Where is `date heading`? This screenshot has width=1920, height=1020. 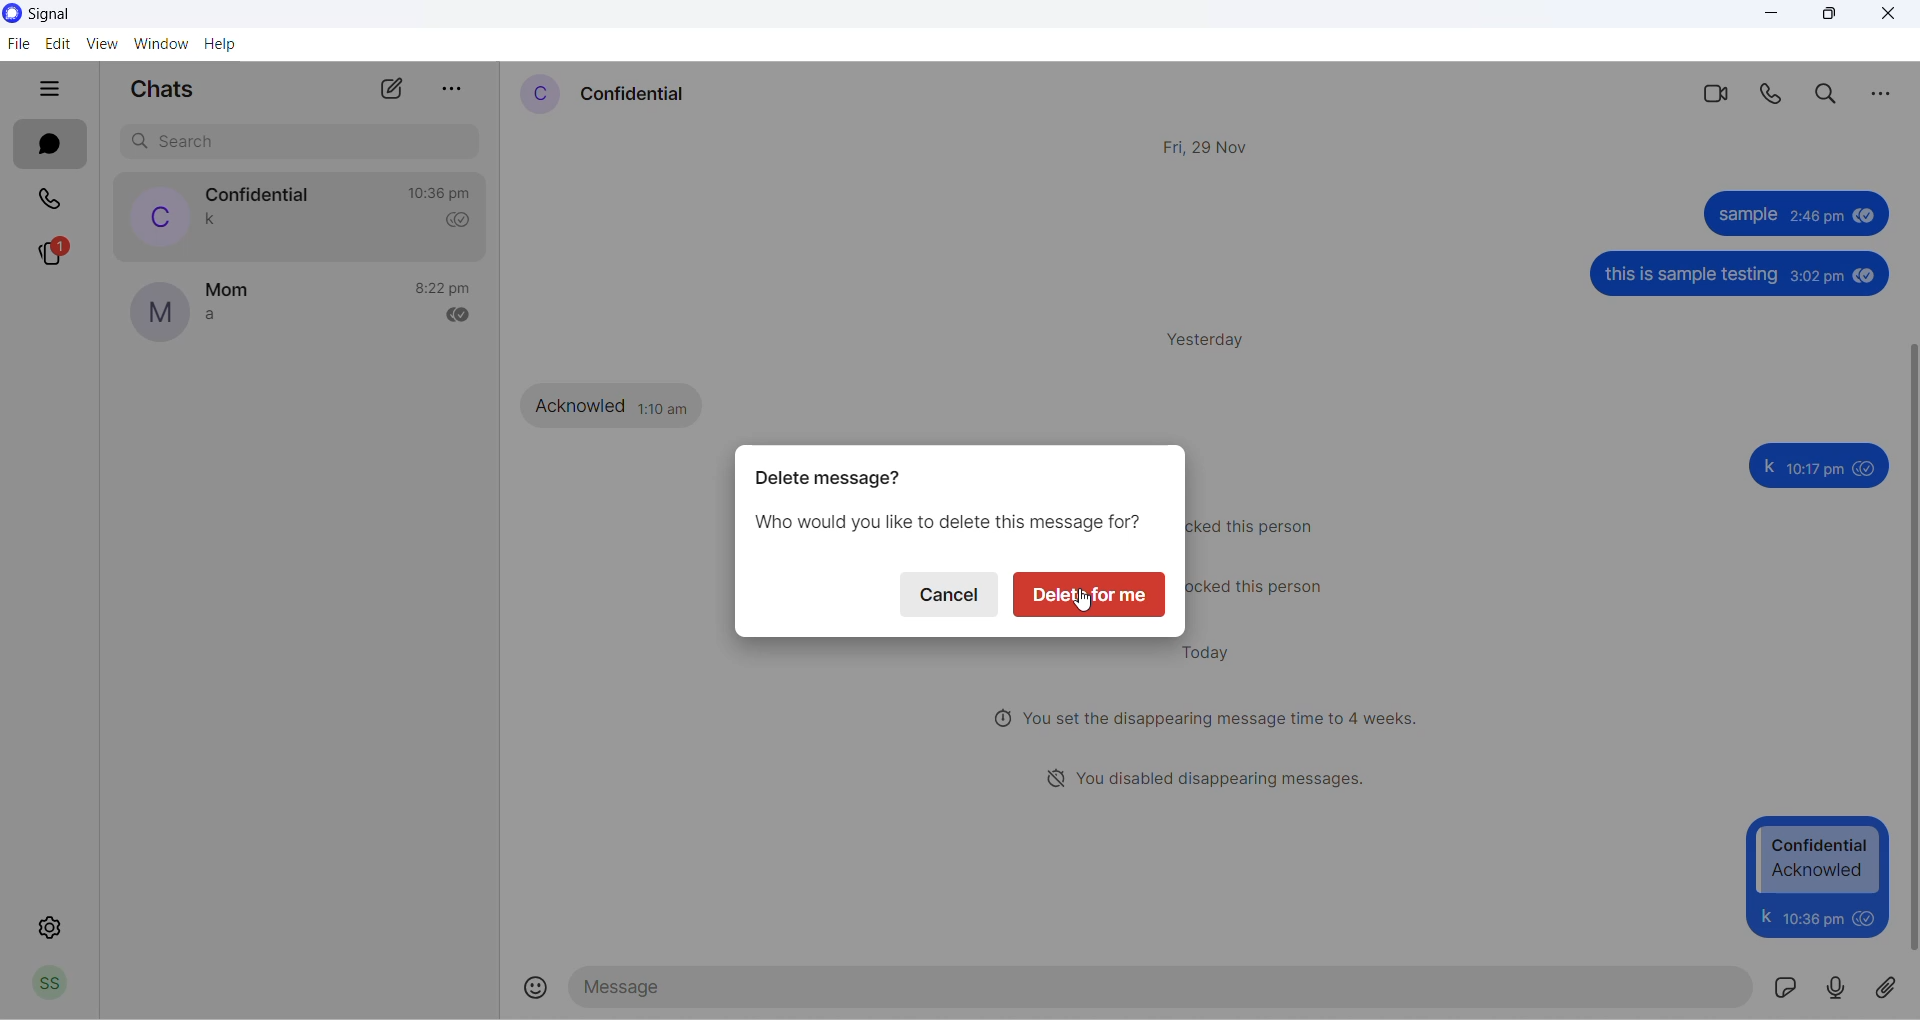 date heading is located at coordinates (1210, 149).